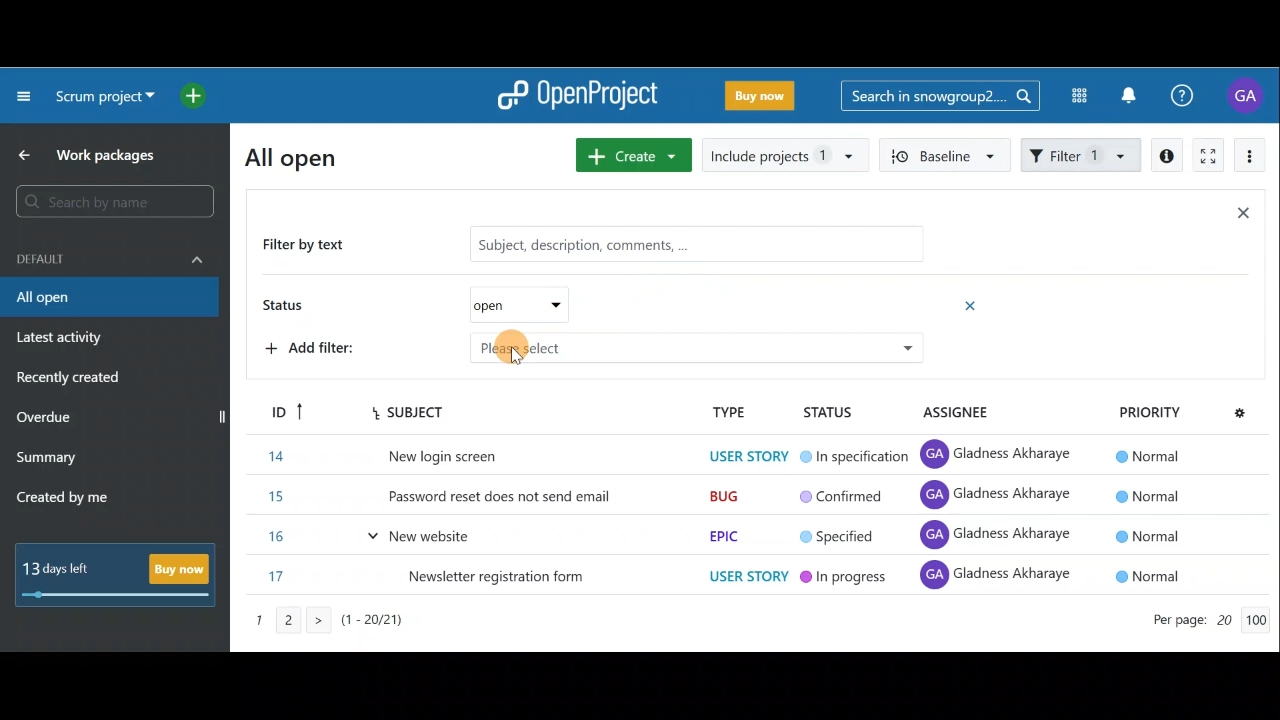 The height and width of the screenshot is (720, 1280). I want to click on Recently created, so click(71, 380).